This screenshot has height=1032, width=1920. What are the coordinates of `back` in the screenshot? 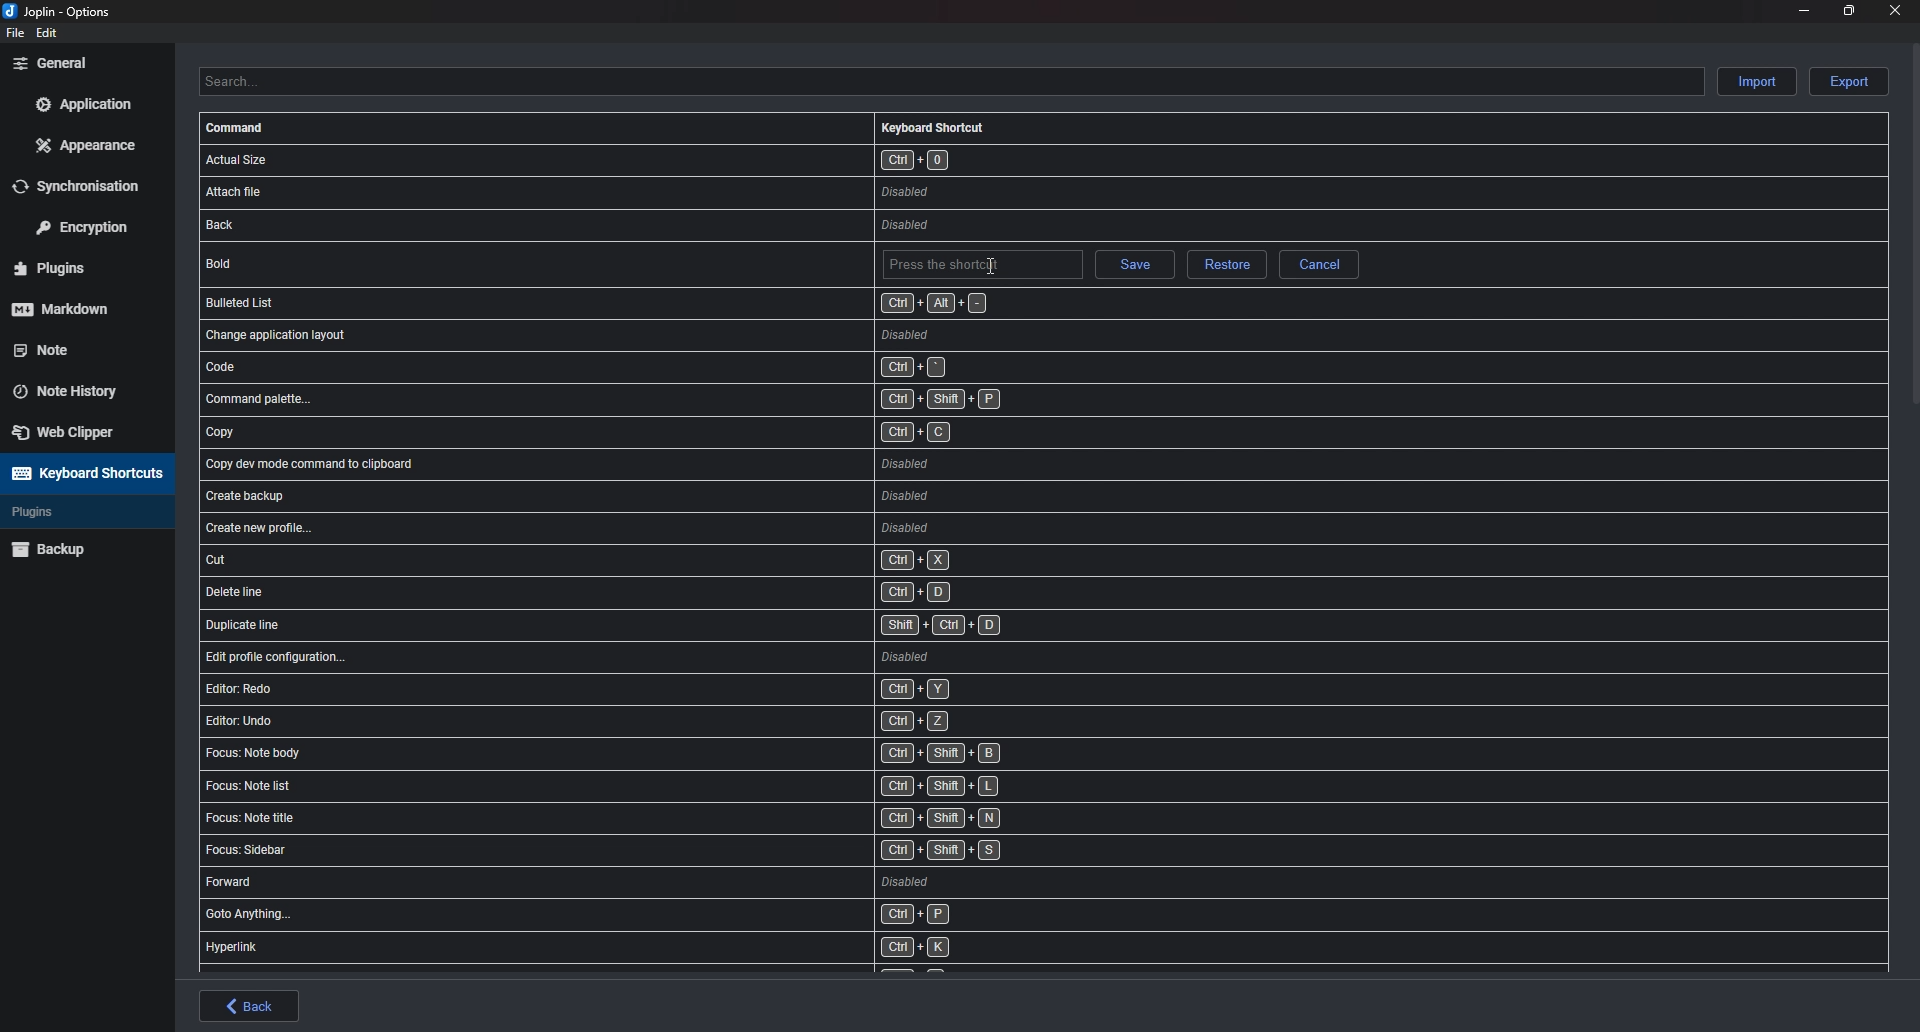 It's located at (250, 1006).